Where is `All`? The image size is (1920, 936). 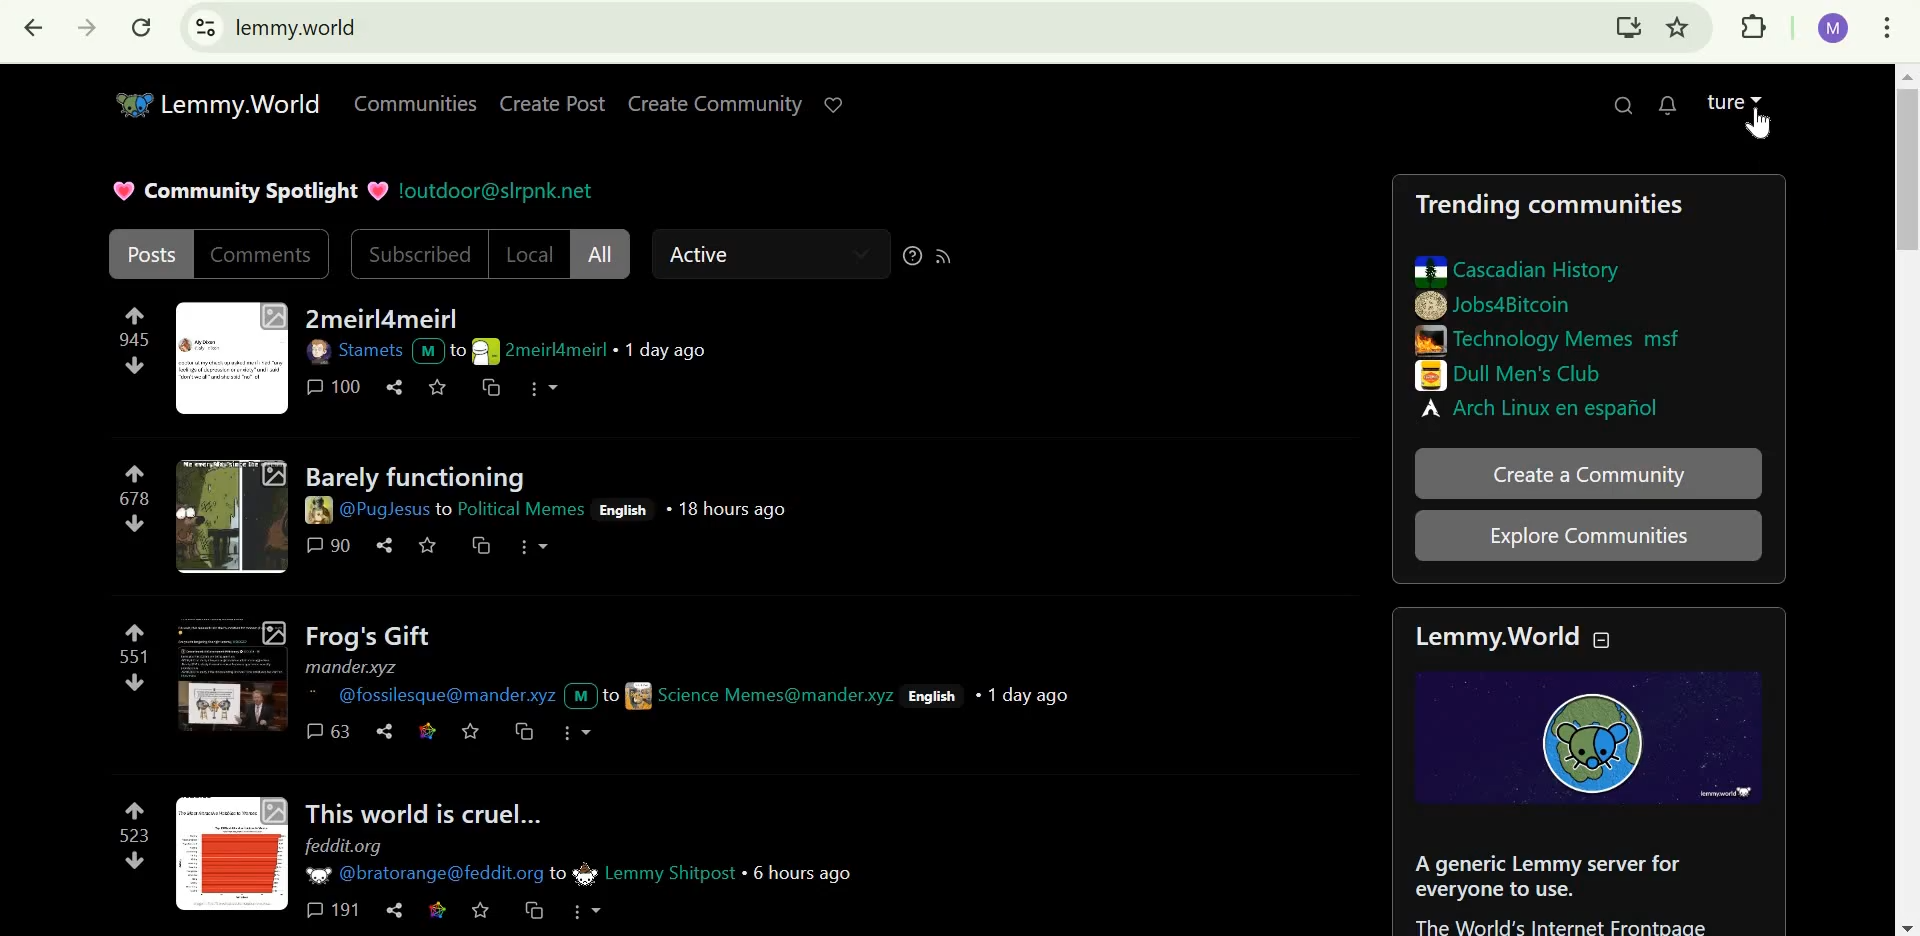
All is located at coordinates (600, 253).